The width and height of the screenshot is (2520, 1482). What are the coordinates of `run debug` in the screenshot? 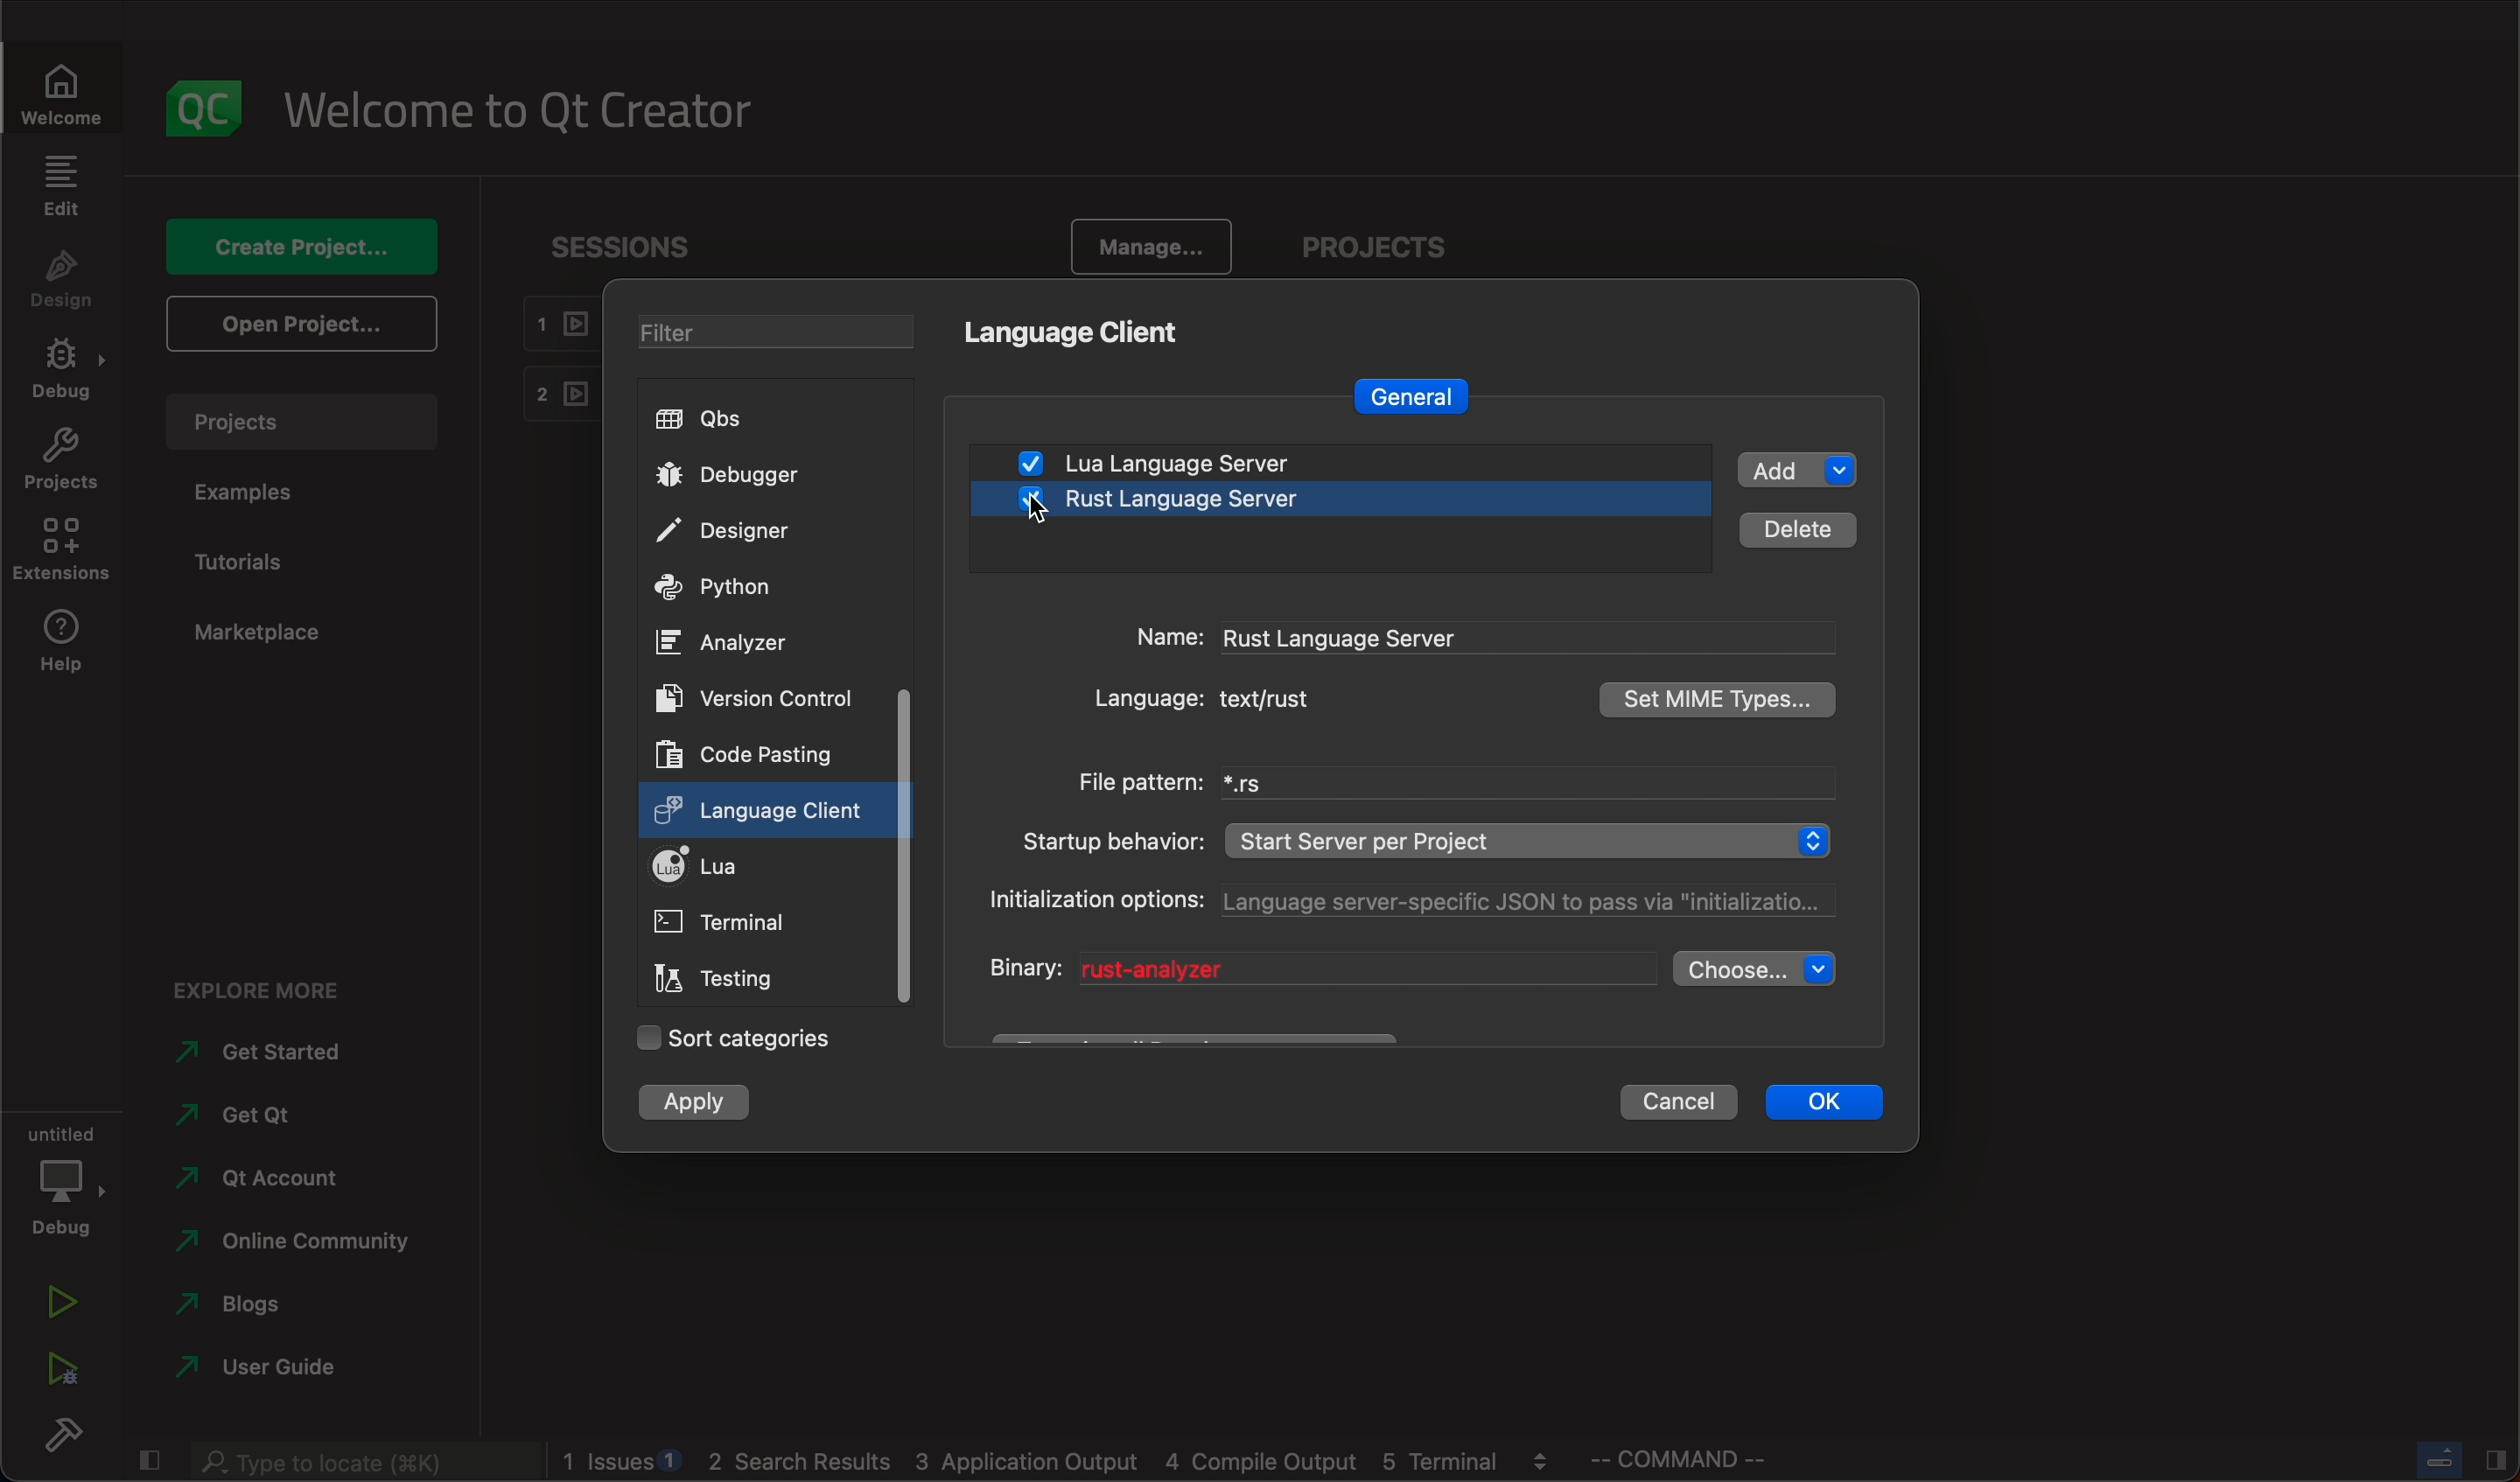 It's located at (57, 1374).